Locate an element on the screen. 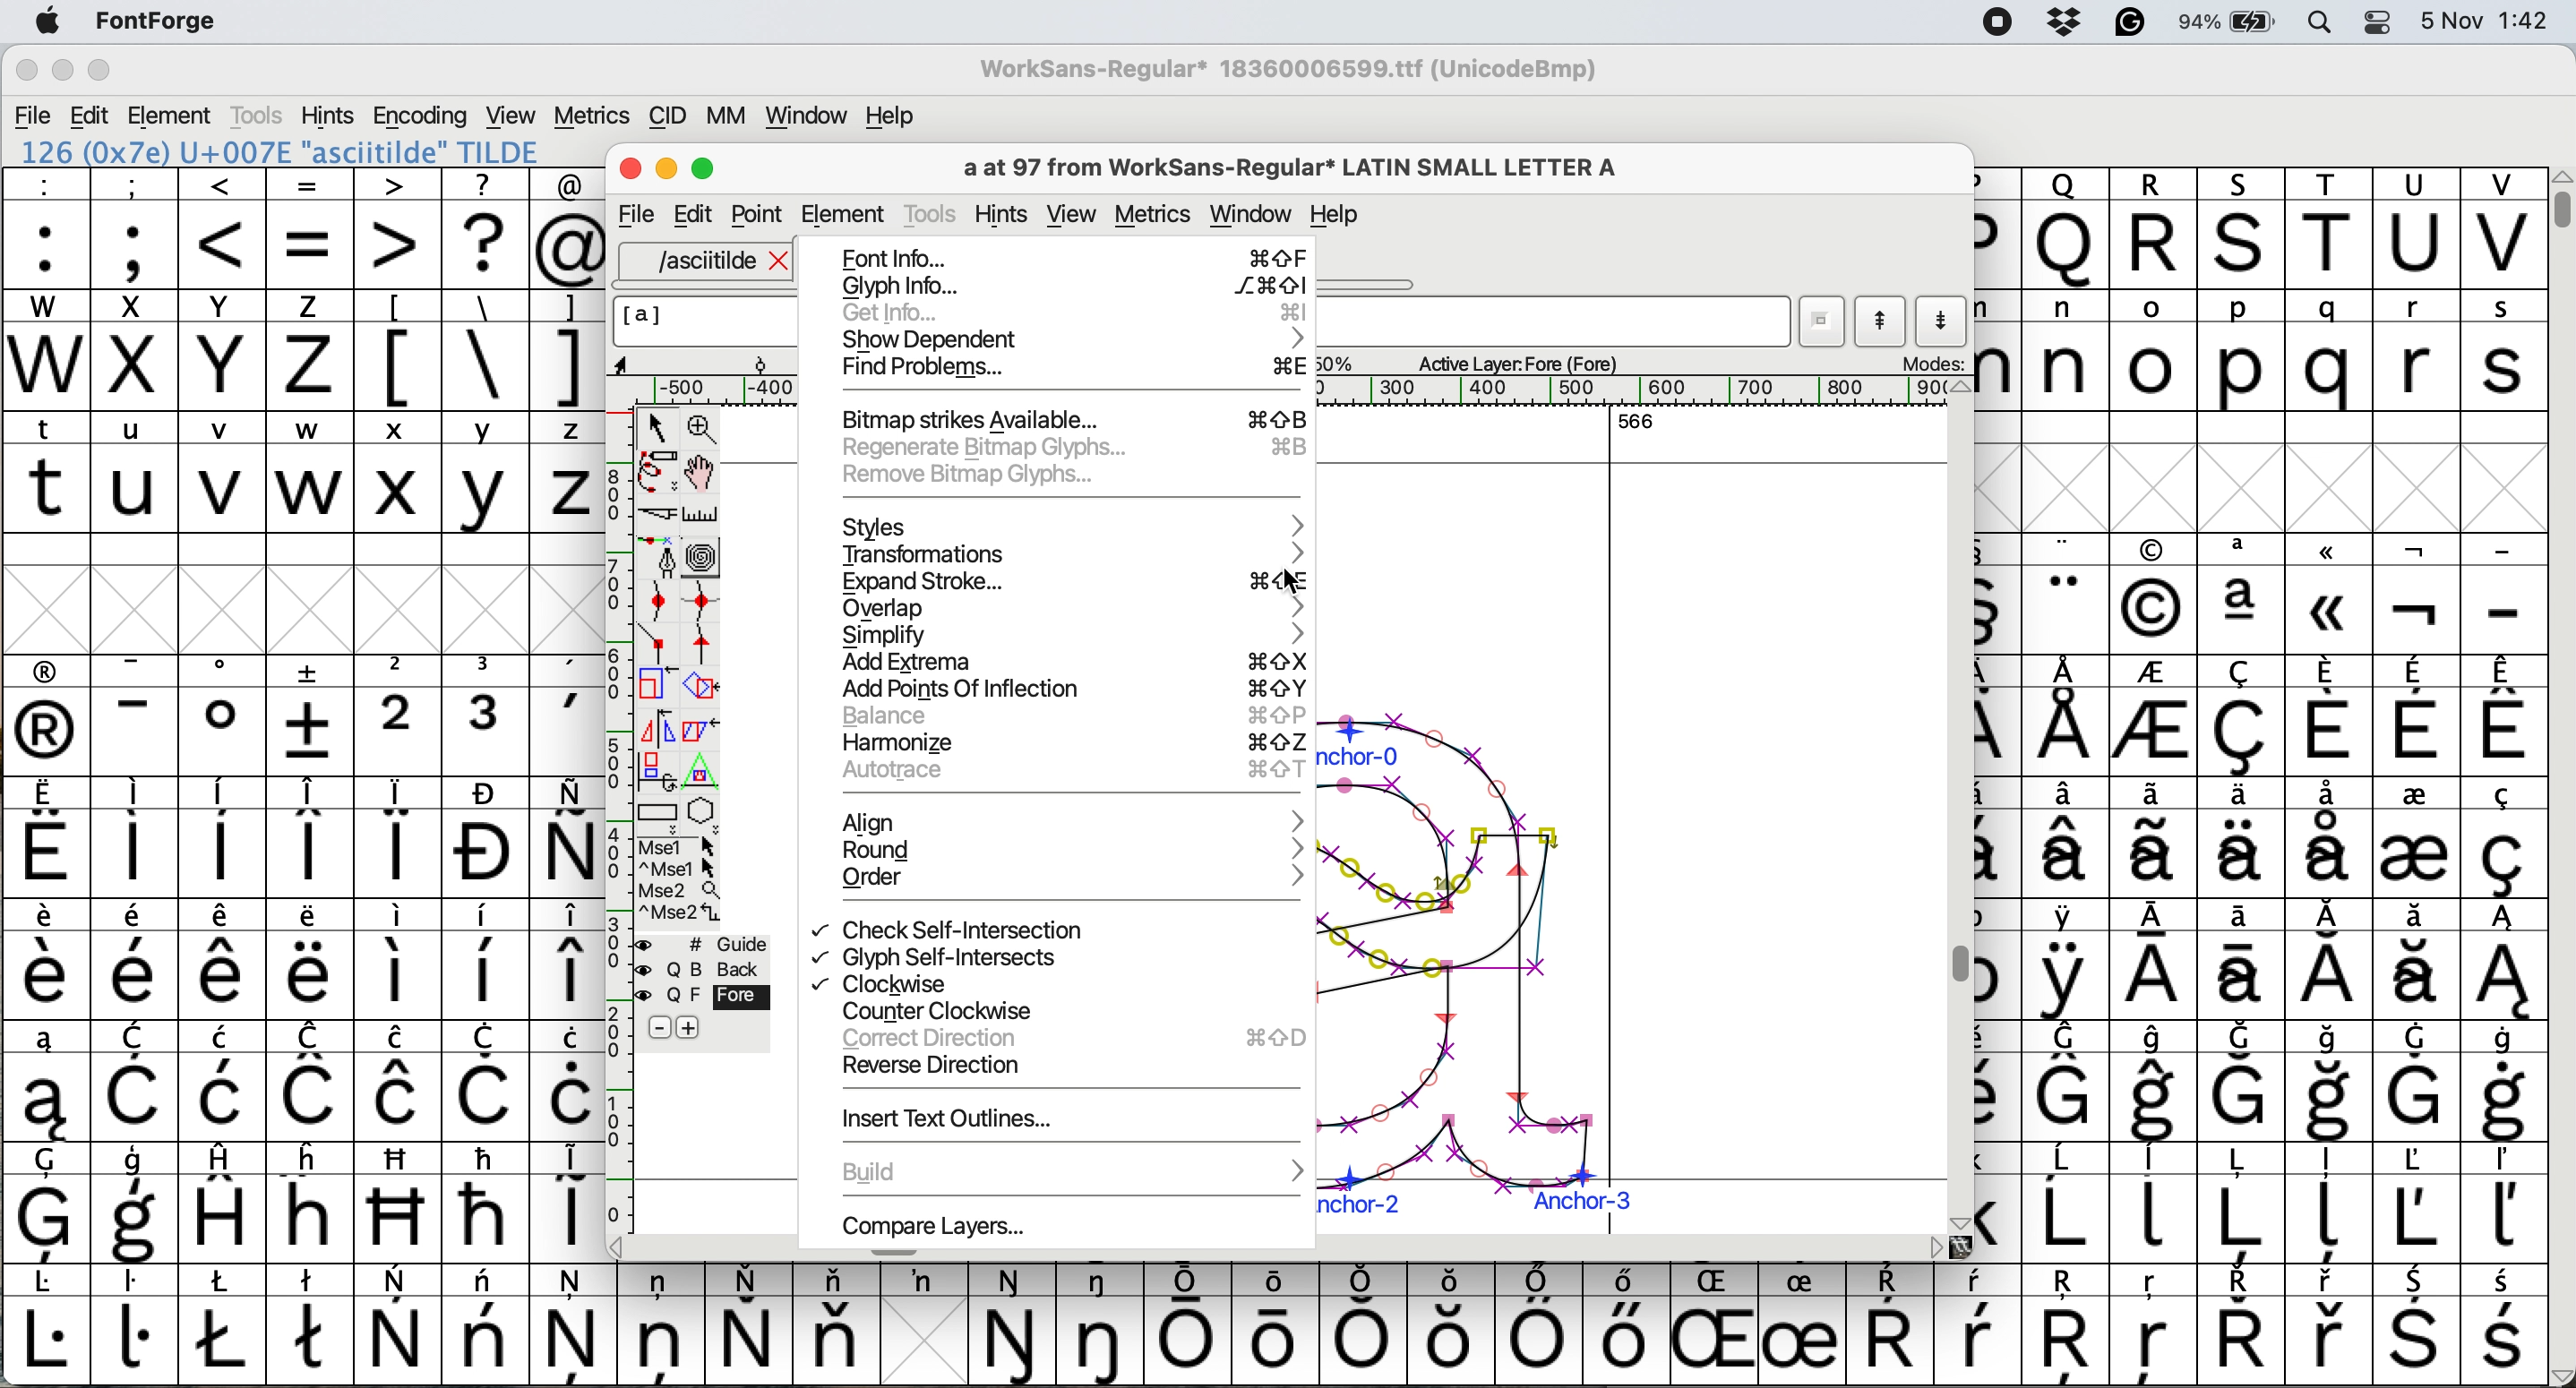 This screenshot has width=2576, height=1388. grammarly is located at coordinates (2129, 26).